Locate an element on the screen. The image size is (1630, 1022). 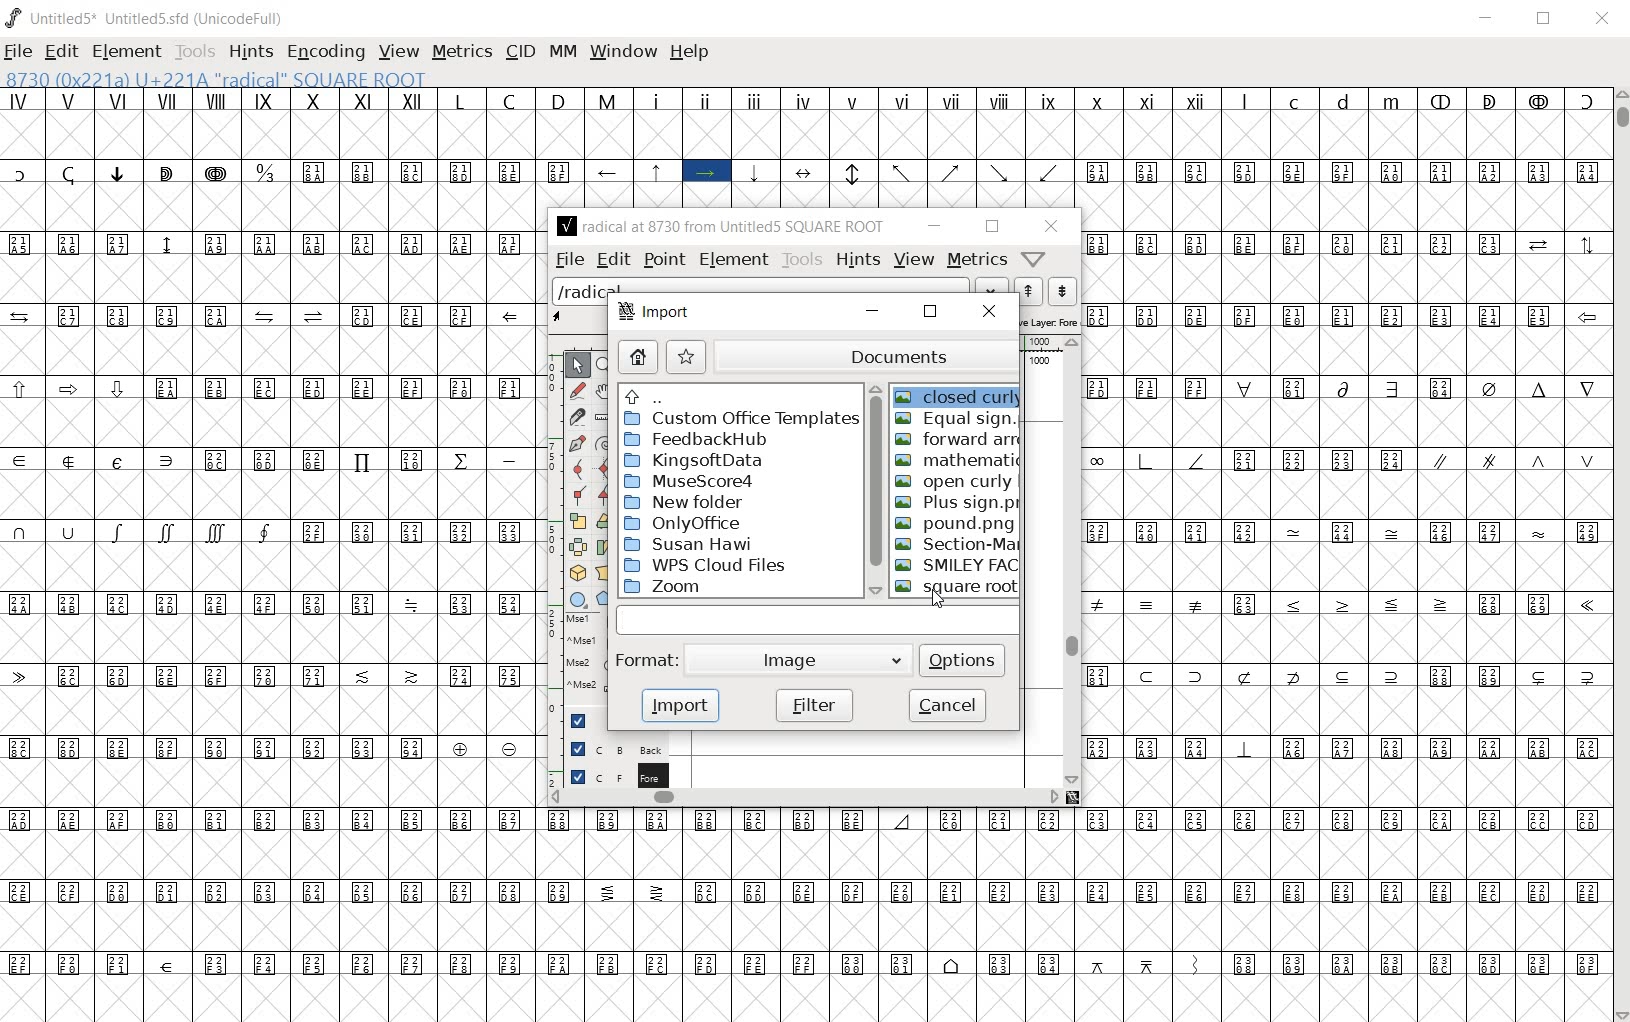
KingsoftData is located at coordinates (694, 462).